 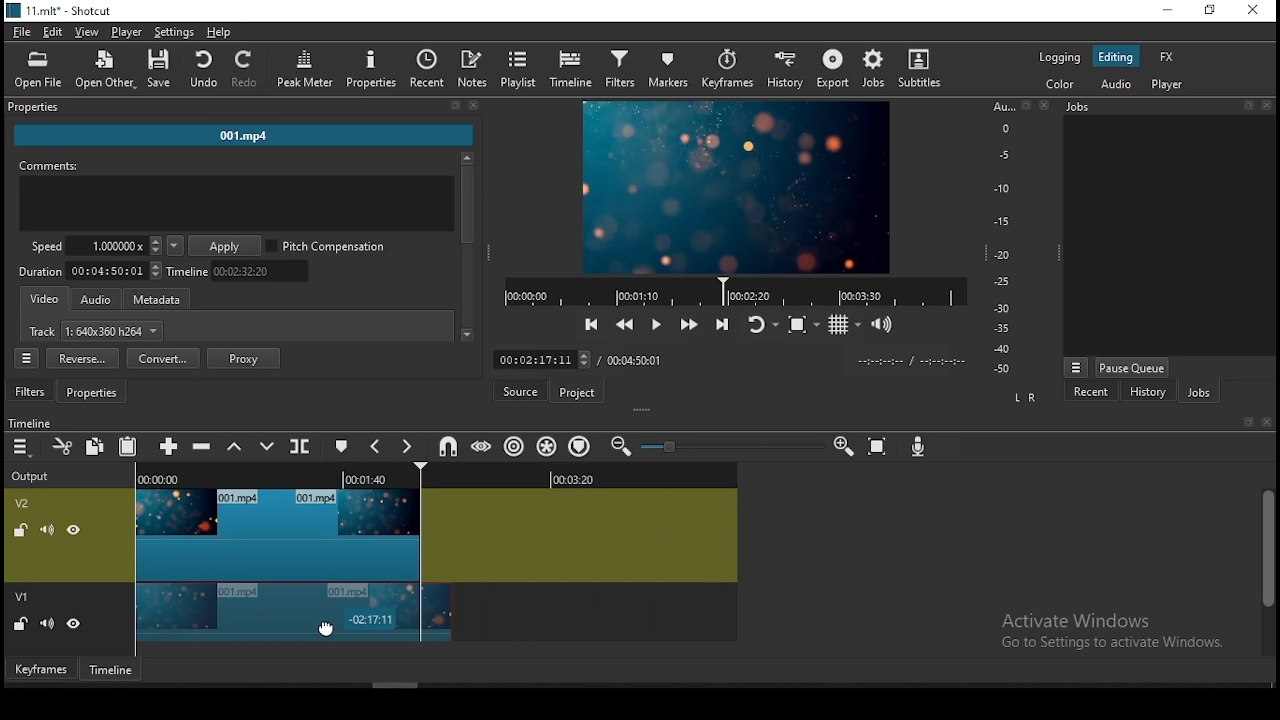 What do you see at coordinates (90, 246) in the screenshot?
I see `speed: 1.000000X` at bounding box center [90, 246].